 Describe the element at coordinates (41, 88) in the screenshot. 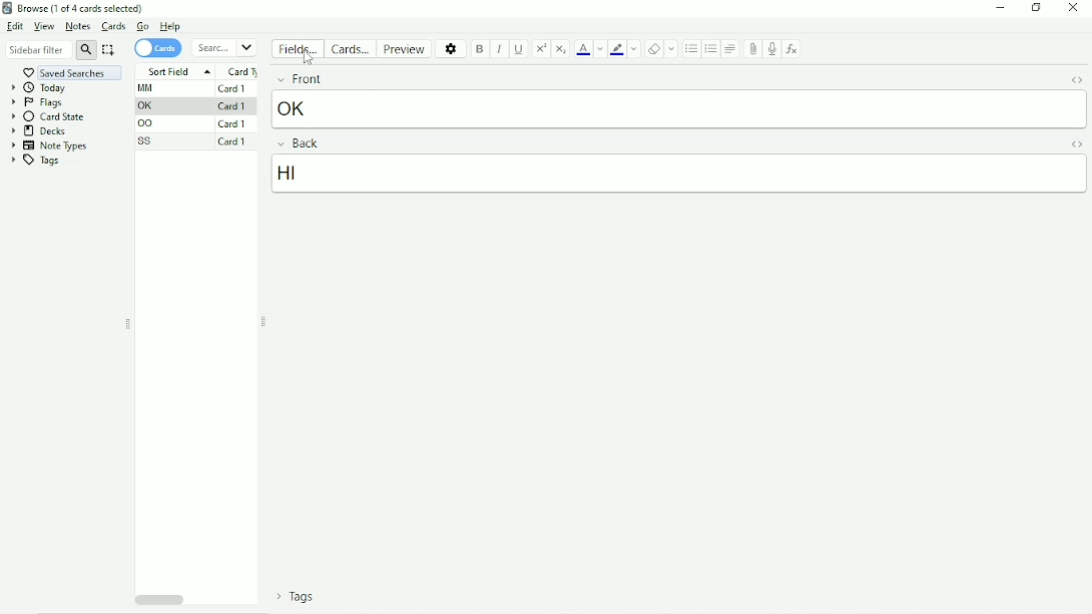

I see `Today` at that location.